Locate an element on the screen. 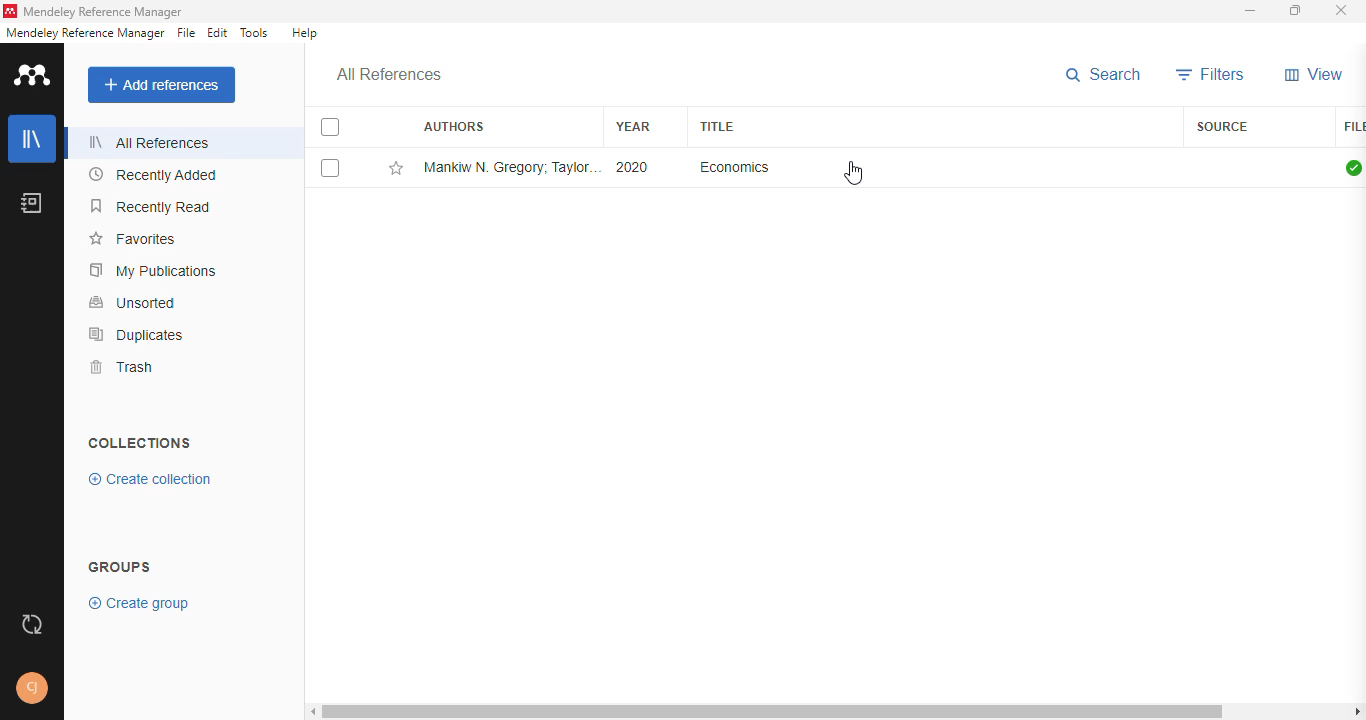 The image size is (1366, 720). select is located at coordinates (330, 168).